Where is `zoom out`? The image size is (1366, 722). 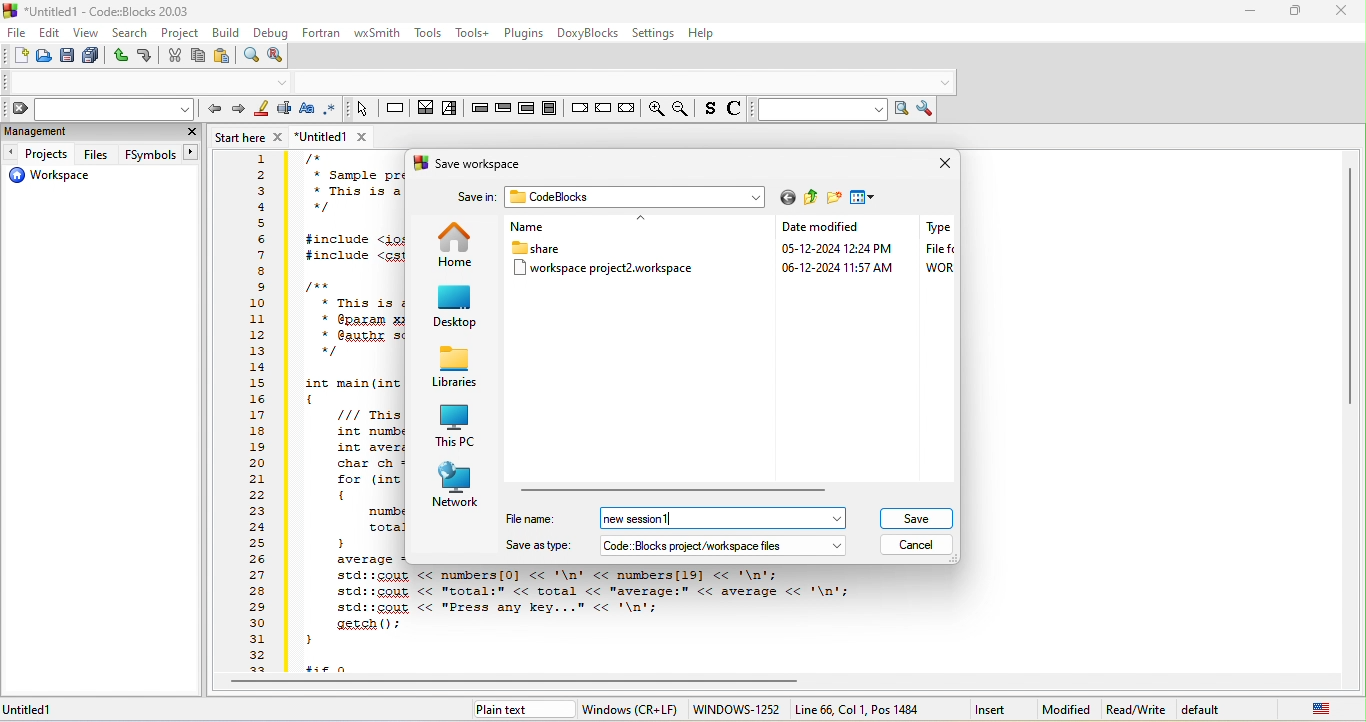
zoom out is located at coordinates (683, 109).